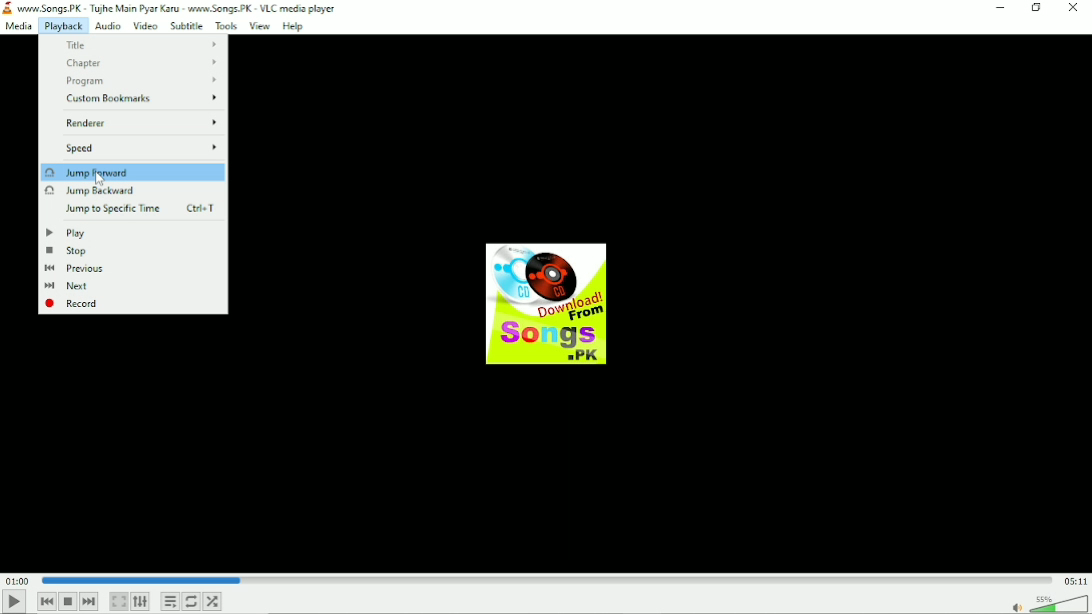 The image size is (1092, 614). What do you see at coordinates (226, 27) in the screenshot?
I see `Tools` at bounding box center [226, 27].